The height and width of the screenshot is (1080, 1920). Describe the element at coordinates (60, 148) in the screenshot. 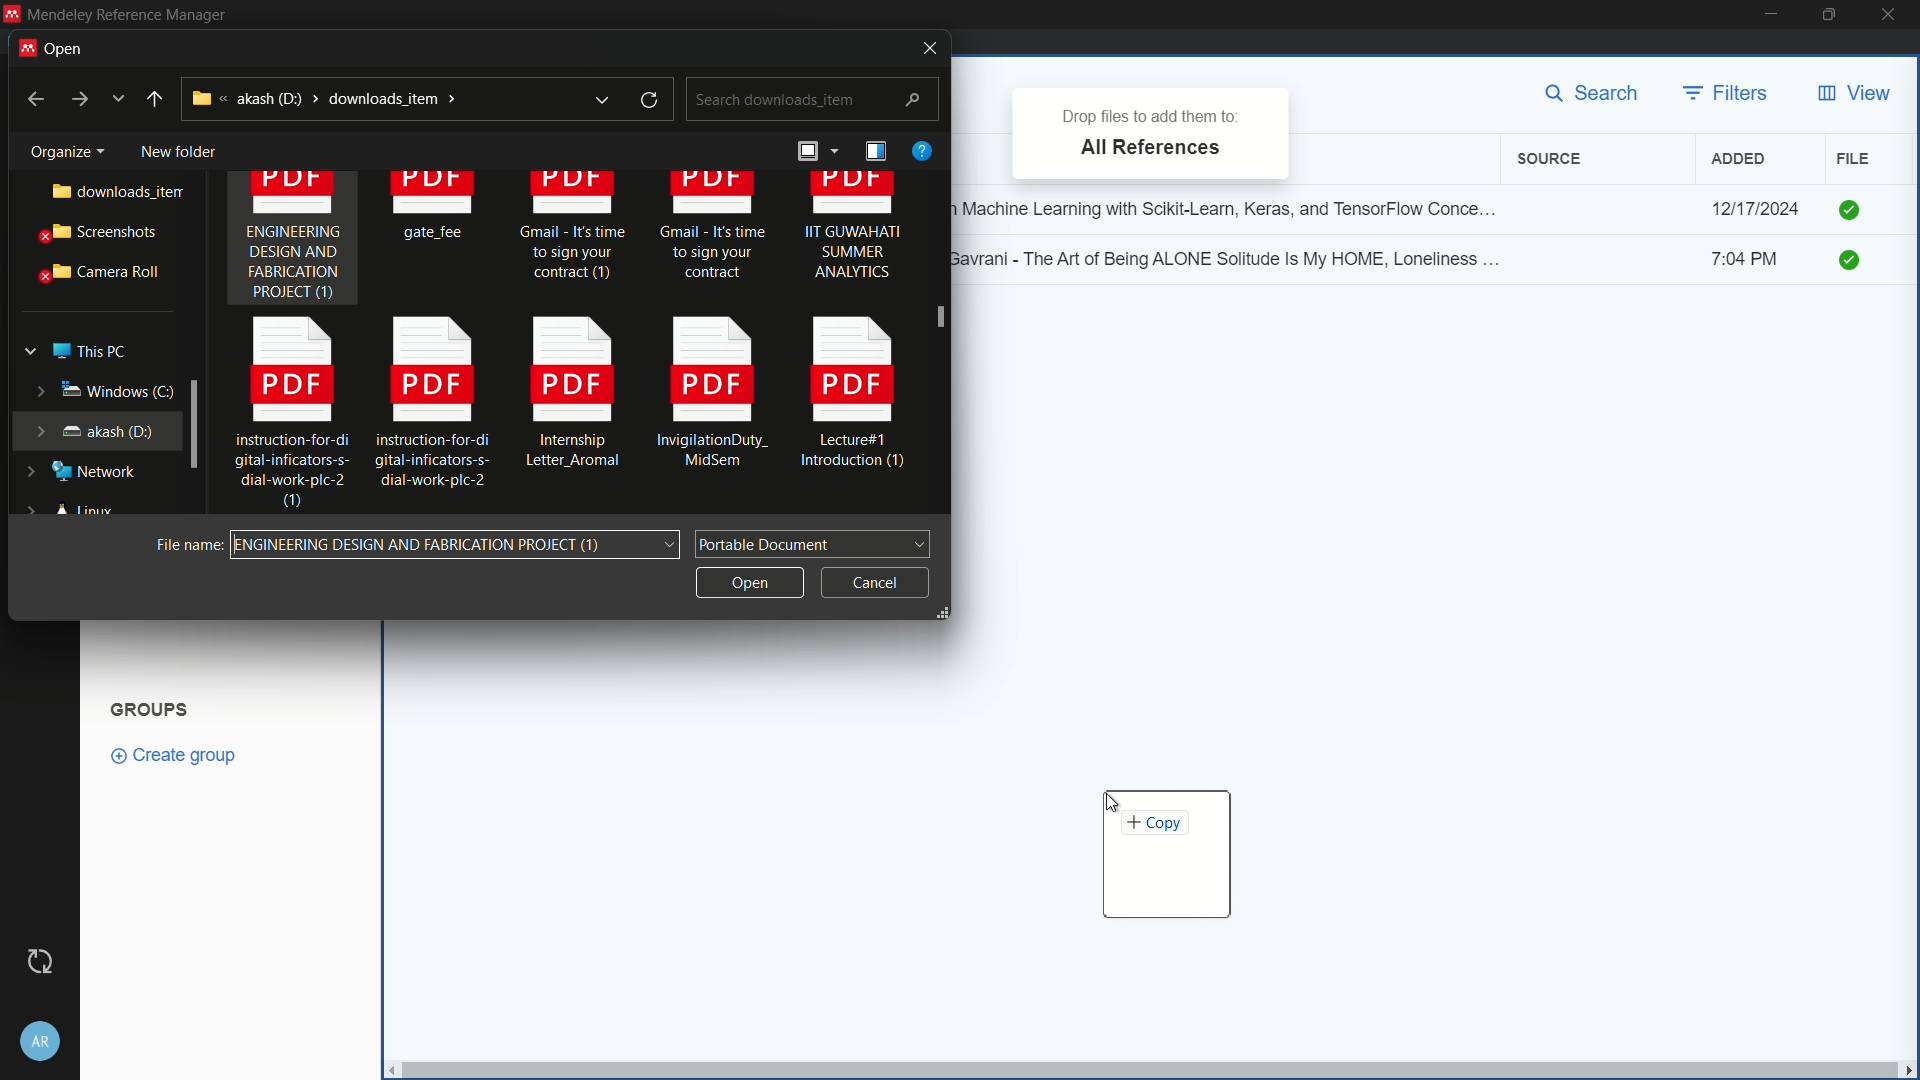

I see `Organize` at that location.